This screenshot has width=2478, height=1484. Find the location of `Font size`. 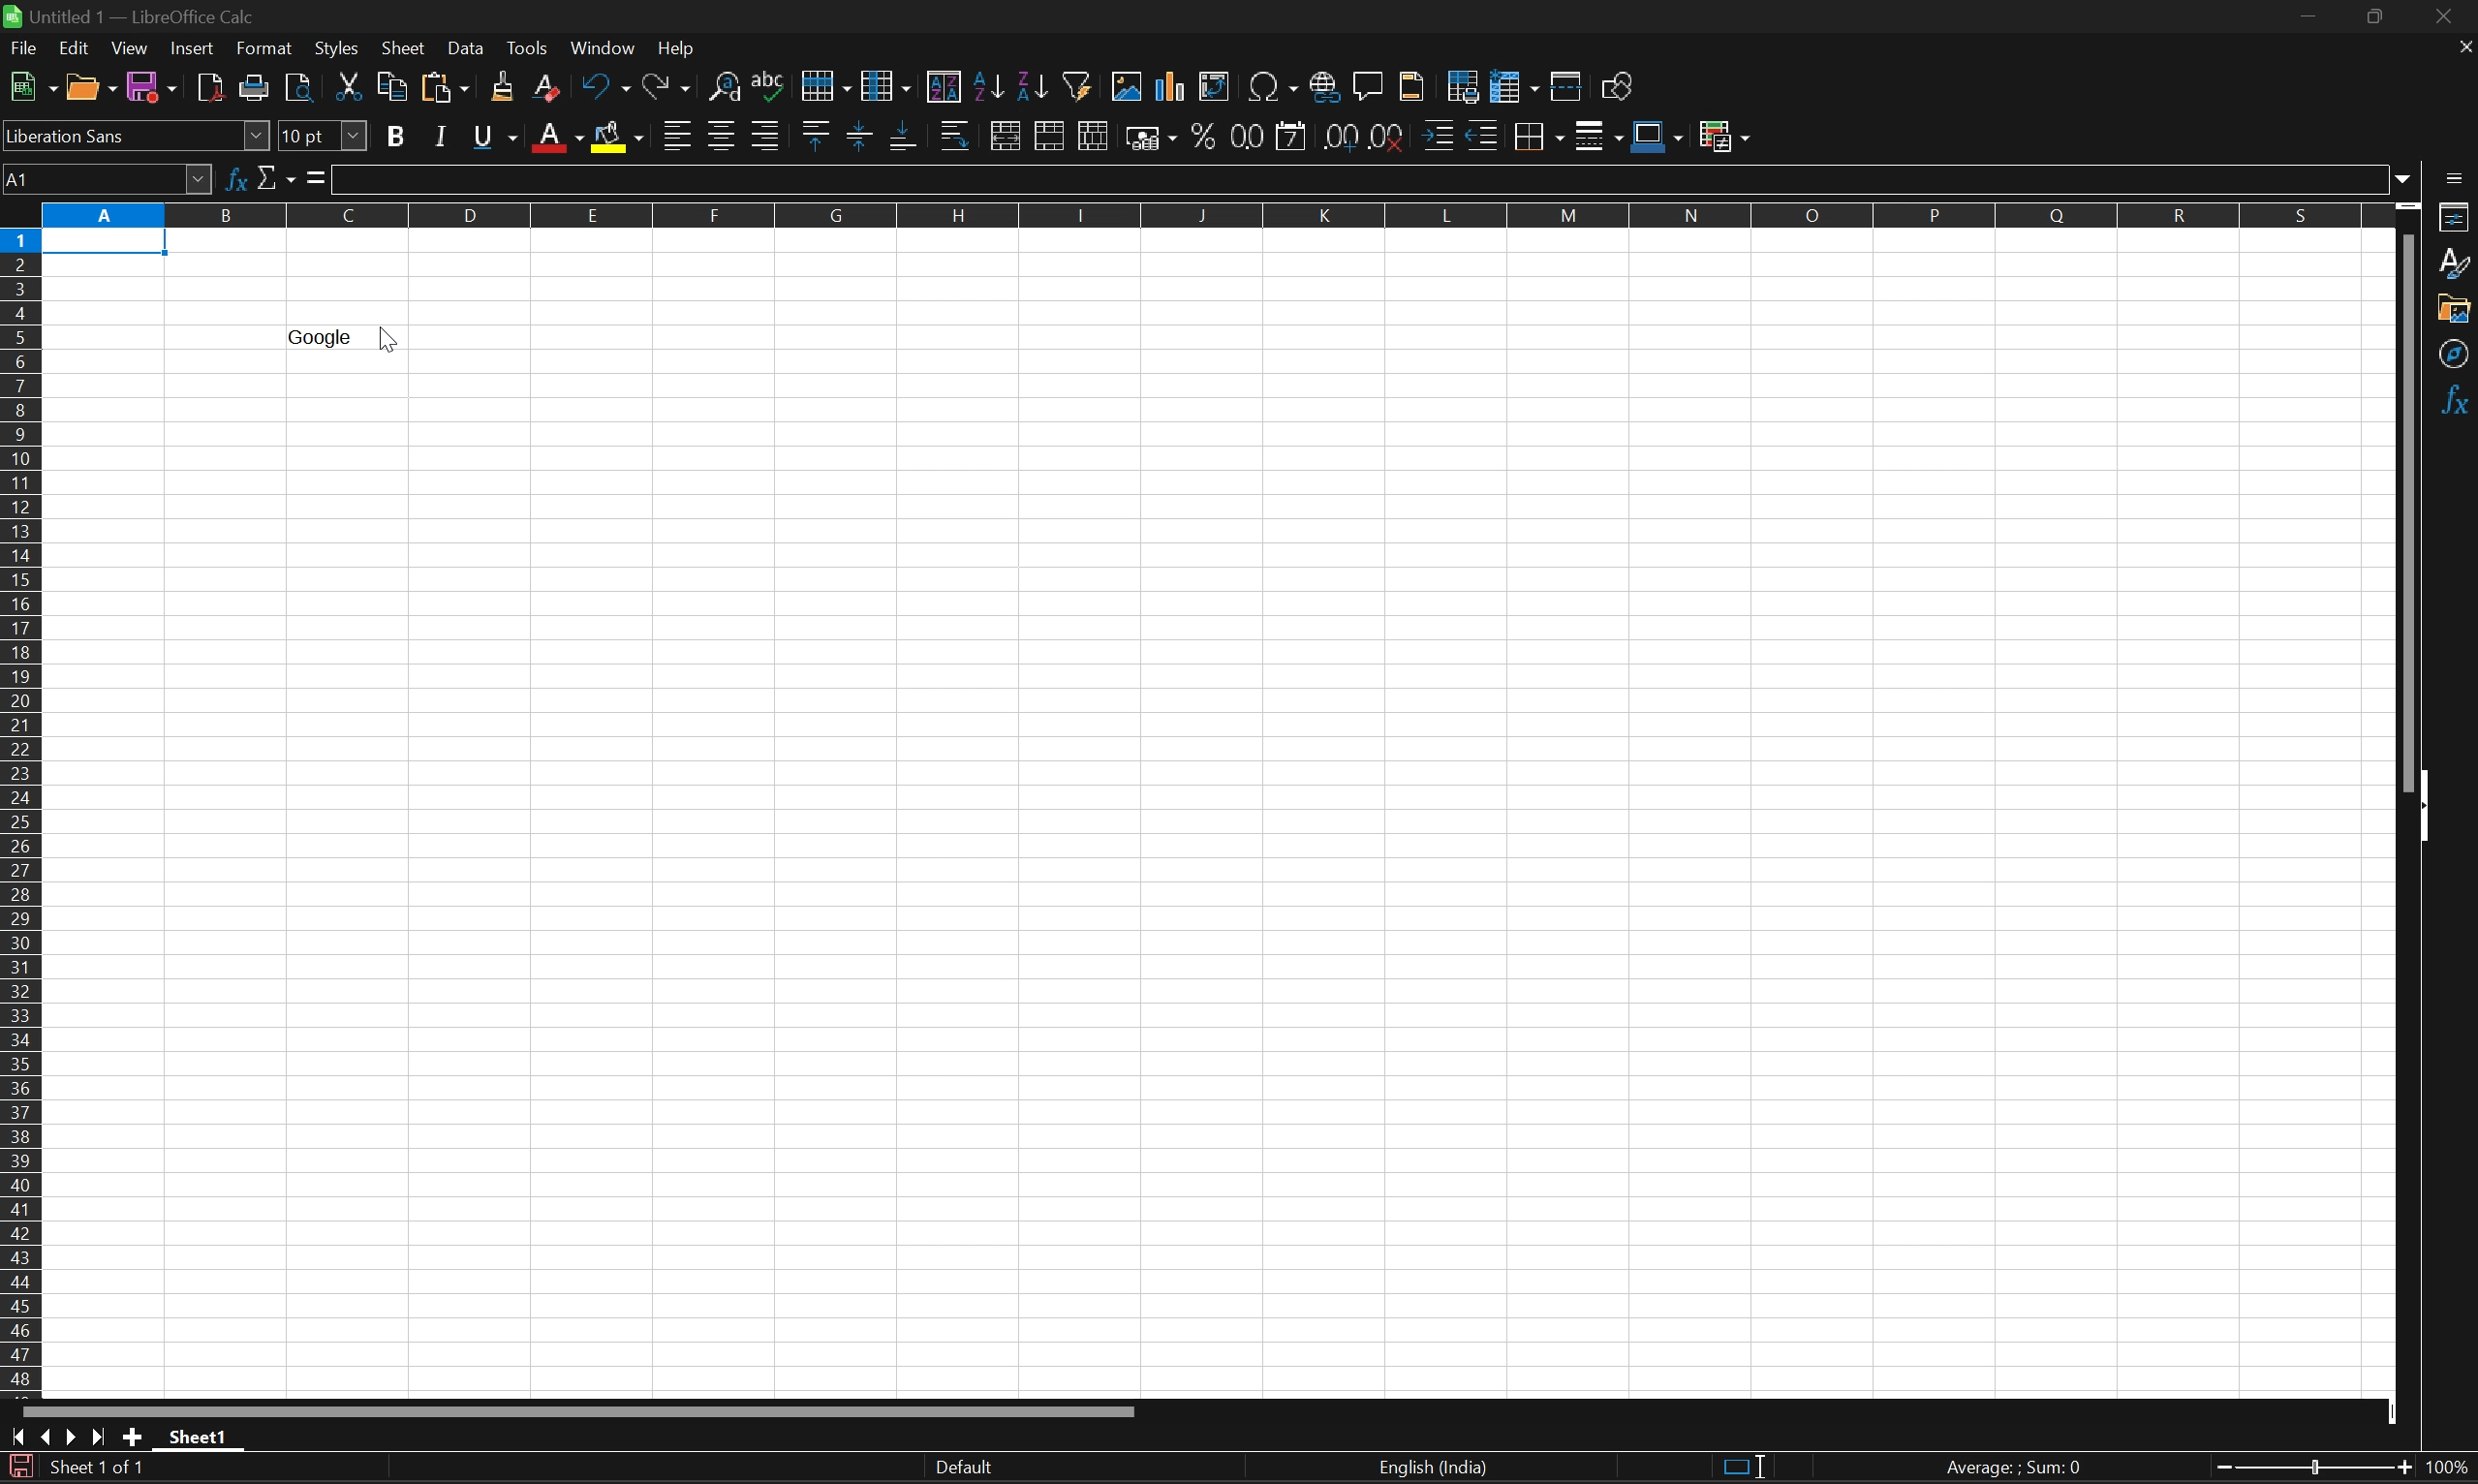

Font size is located at coordinates (325, 133).